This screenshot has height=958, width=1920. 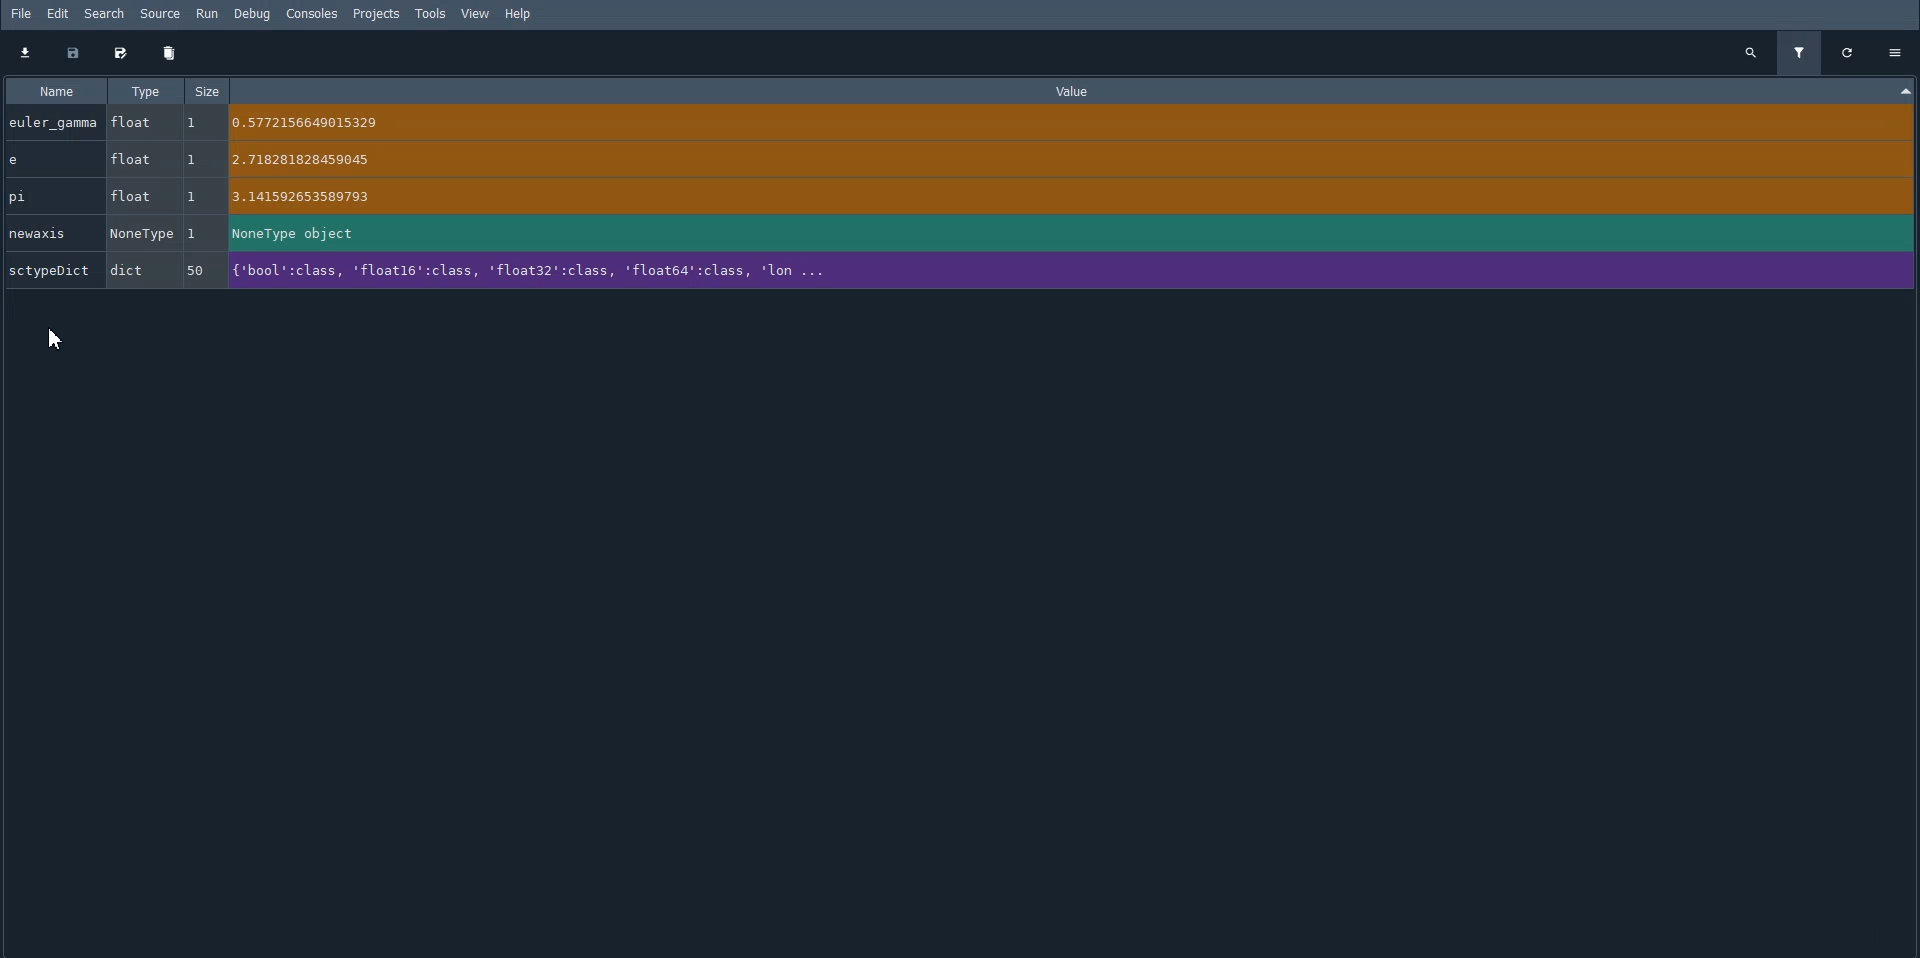 I want to click on Value, so click(x=1328, y=91).